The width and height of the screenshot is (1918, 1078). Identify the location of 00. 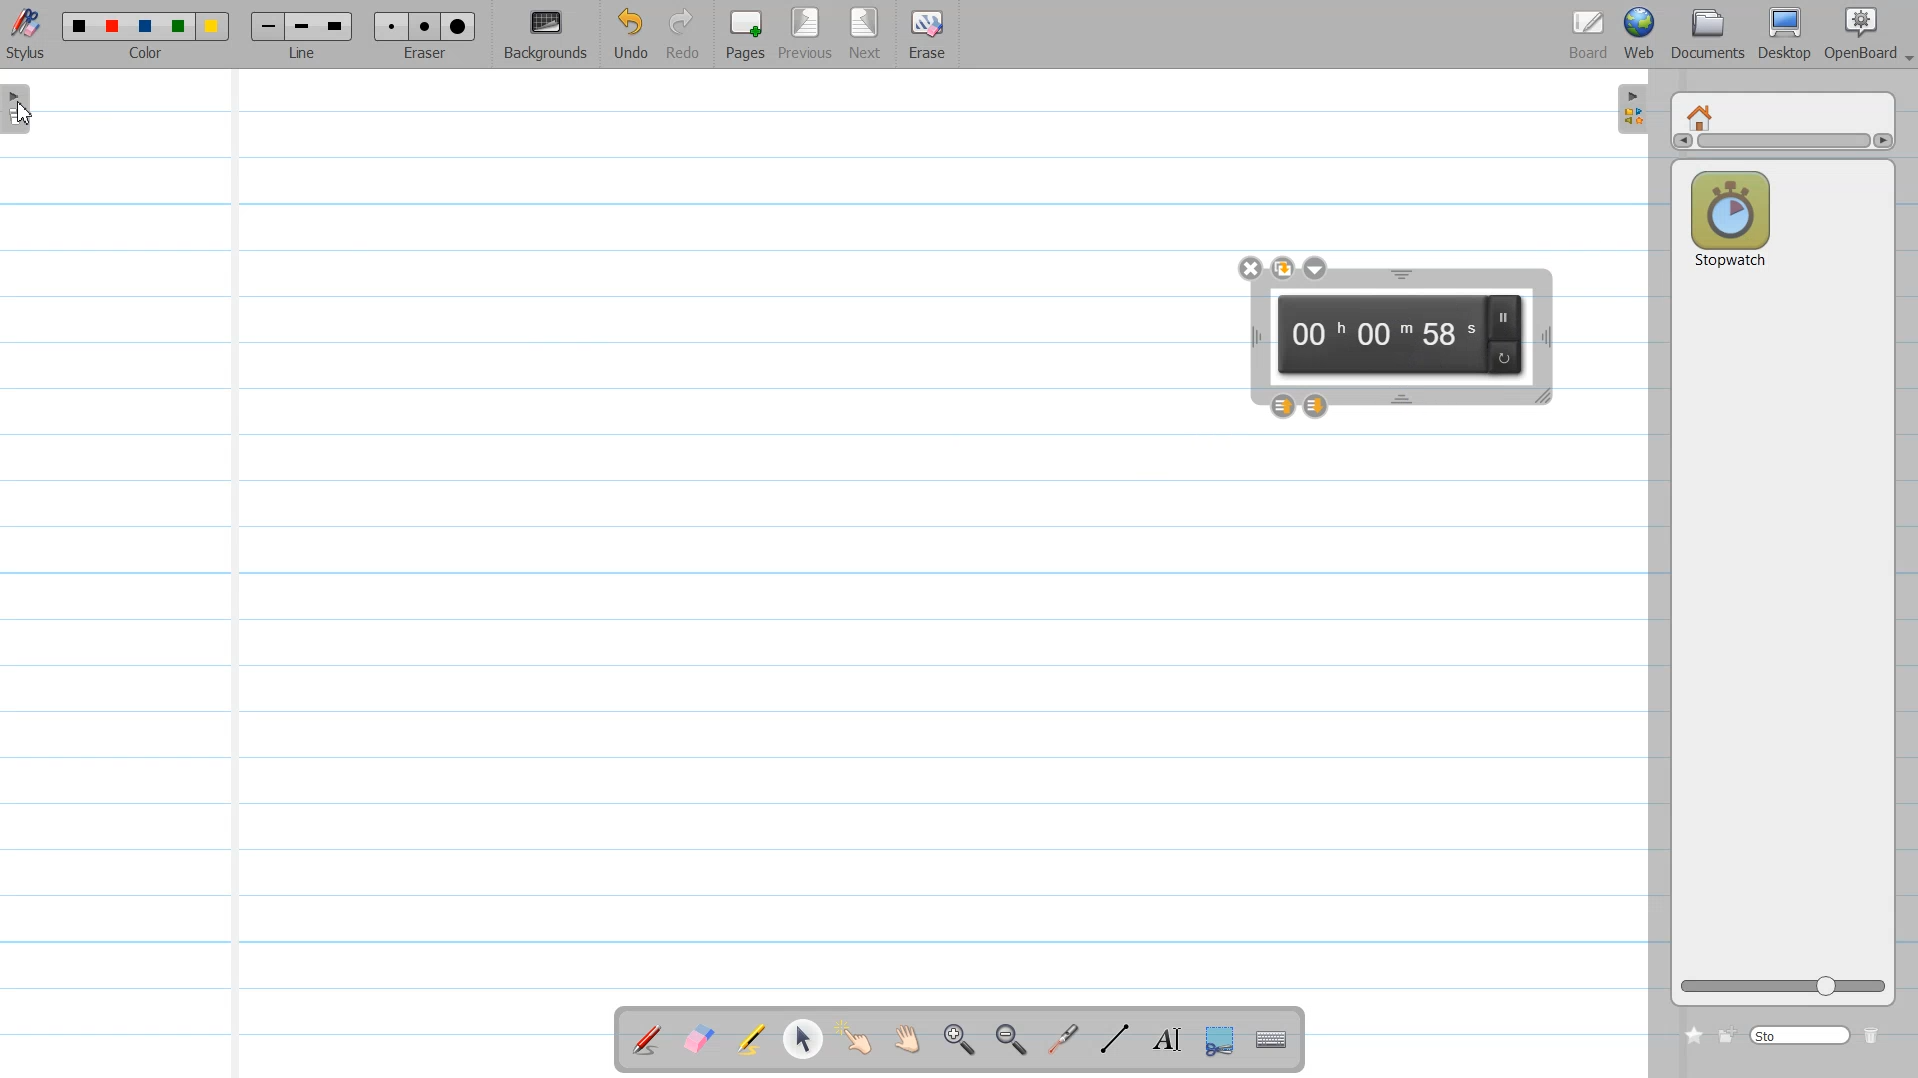
(1382, 337).